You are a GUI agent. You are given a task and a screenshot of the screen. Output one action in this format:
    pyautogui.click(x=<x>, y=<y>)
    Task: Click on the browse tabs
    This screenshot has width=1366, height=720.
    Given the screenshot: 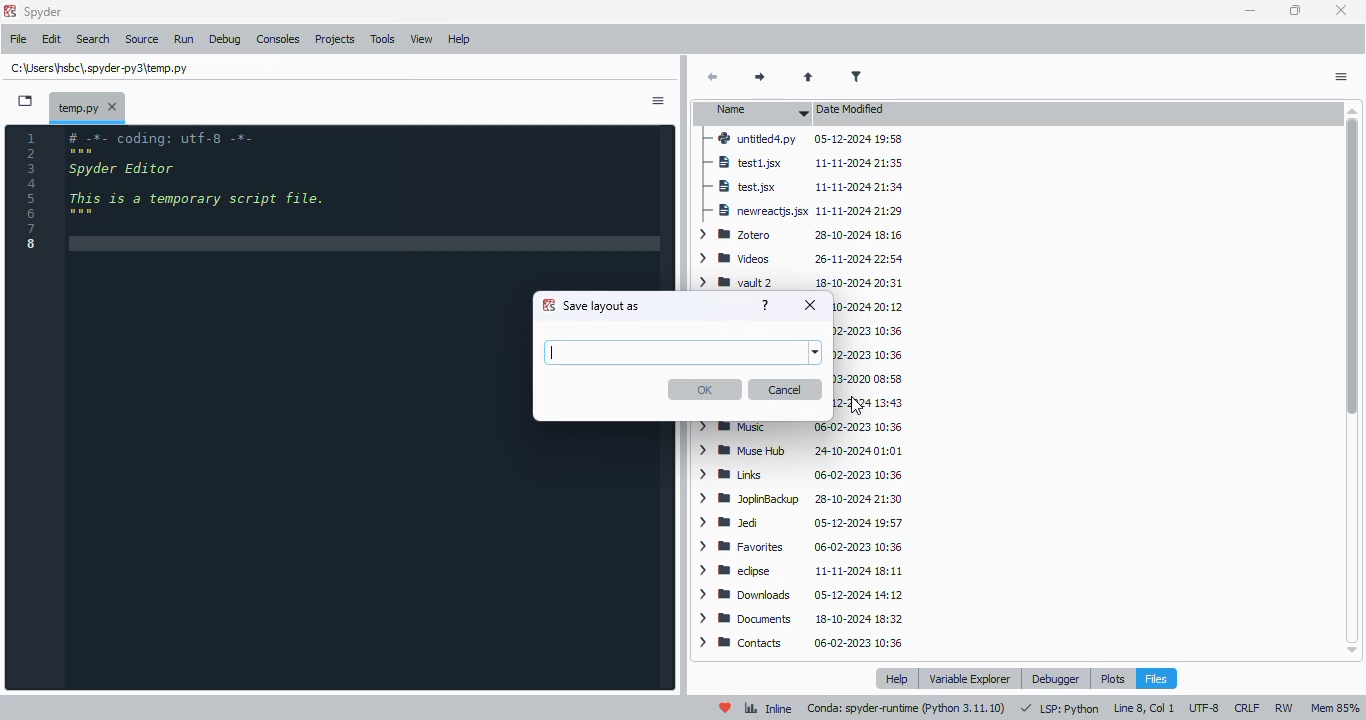 What is the action you would take?
    pyautogui.click(x=26, y=101)
    